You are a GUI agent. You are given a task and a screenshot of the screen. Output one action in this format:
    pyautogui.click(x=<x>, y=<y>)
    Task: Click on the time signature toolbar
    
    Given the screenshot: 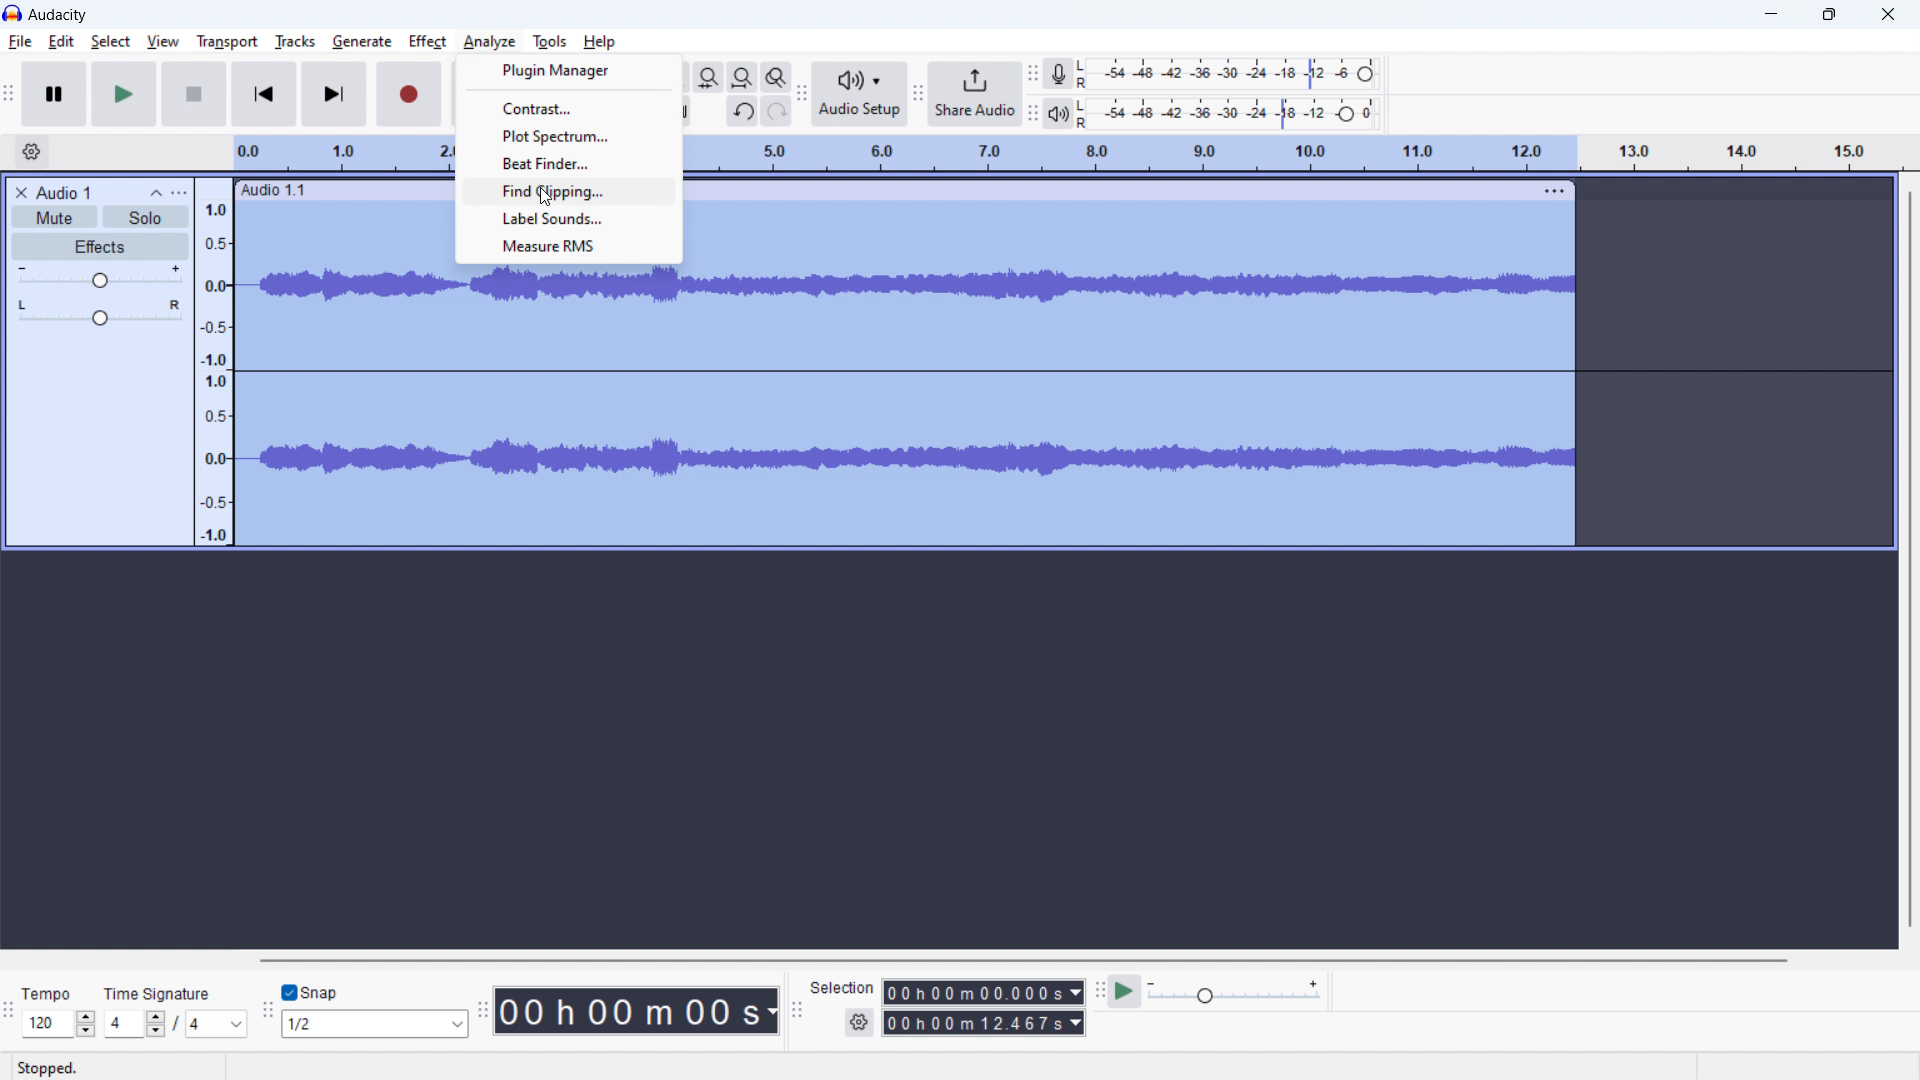 What is the action you would take?
    pyautogui.click(x=13, y=1008)
    